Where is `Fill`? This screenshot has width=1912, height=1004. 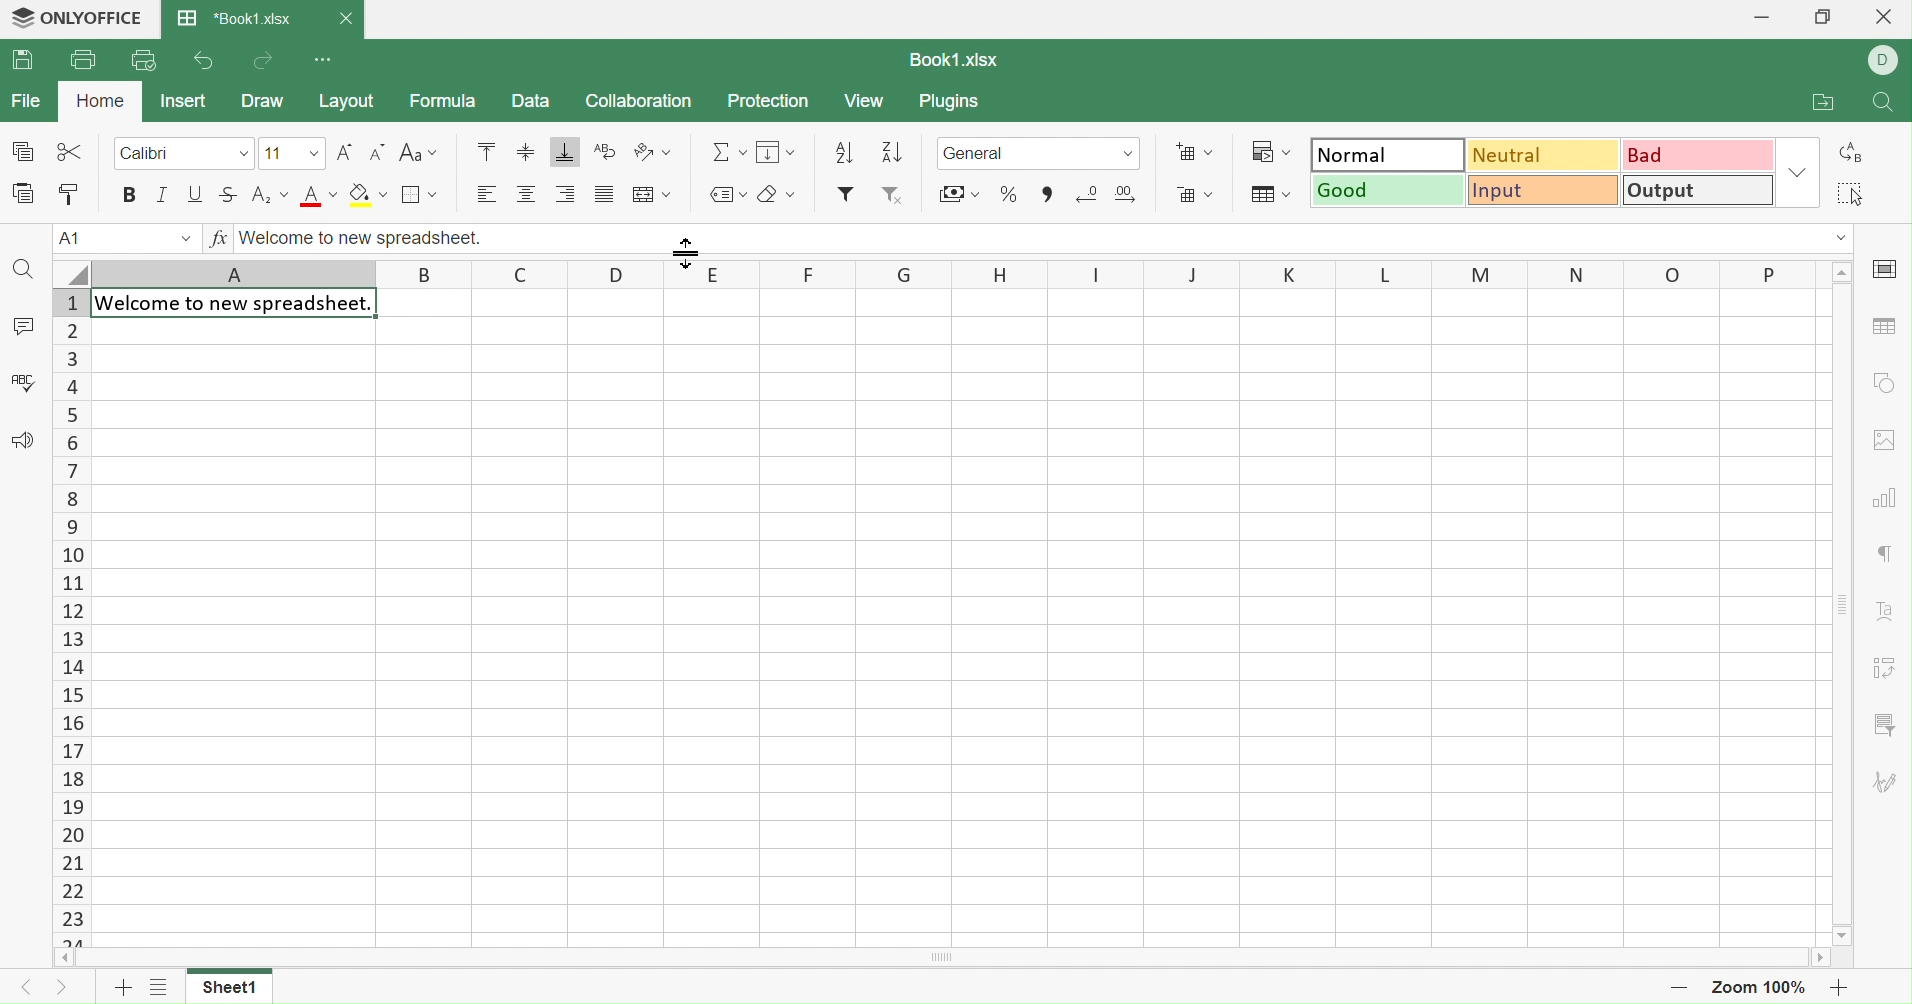
Fill is located at coordinates (778, 150).